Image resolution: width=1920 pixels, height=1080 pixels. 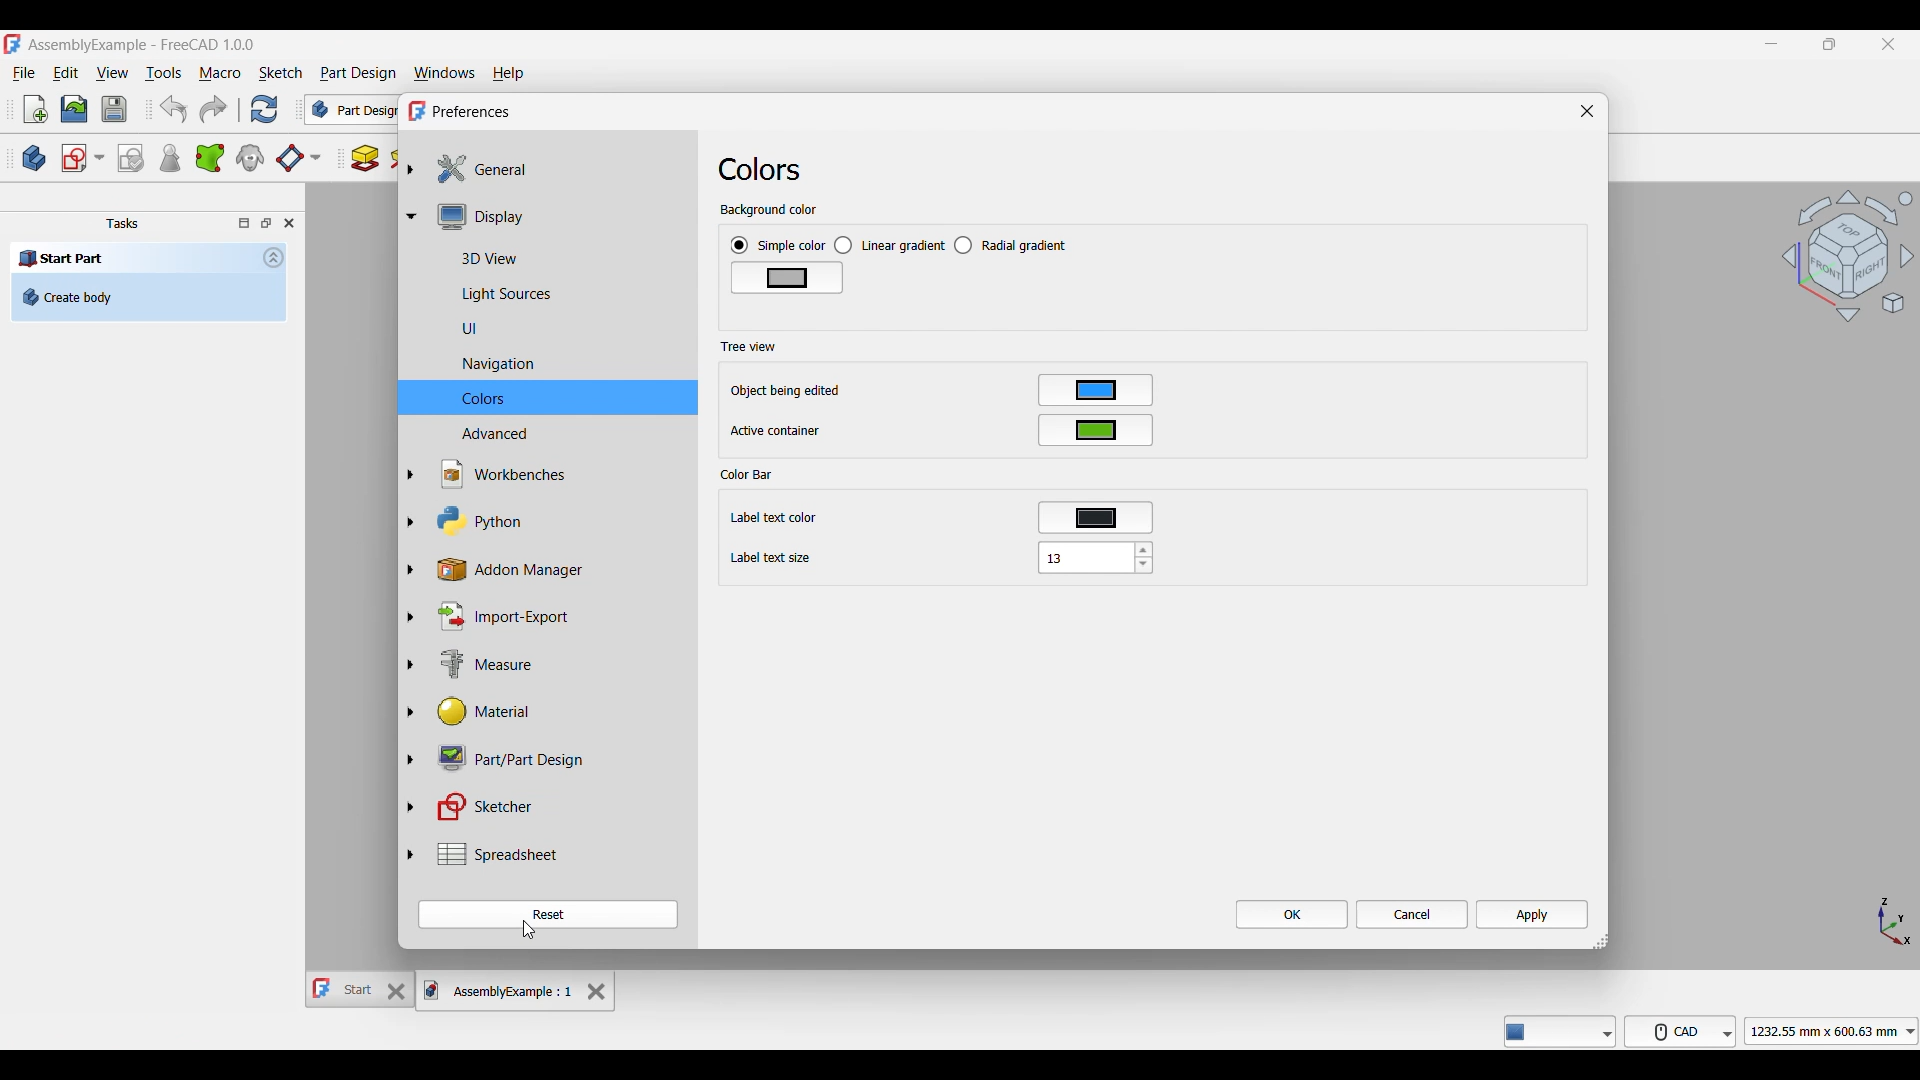 I want to click on Manually change text size, so click(x=1084, y=557).